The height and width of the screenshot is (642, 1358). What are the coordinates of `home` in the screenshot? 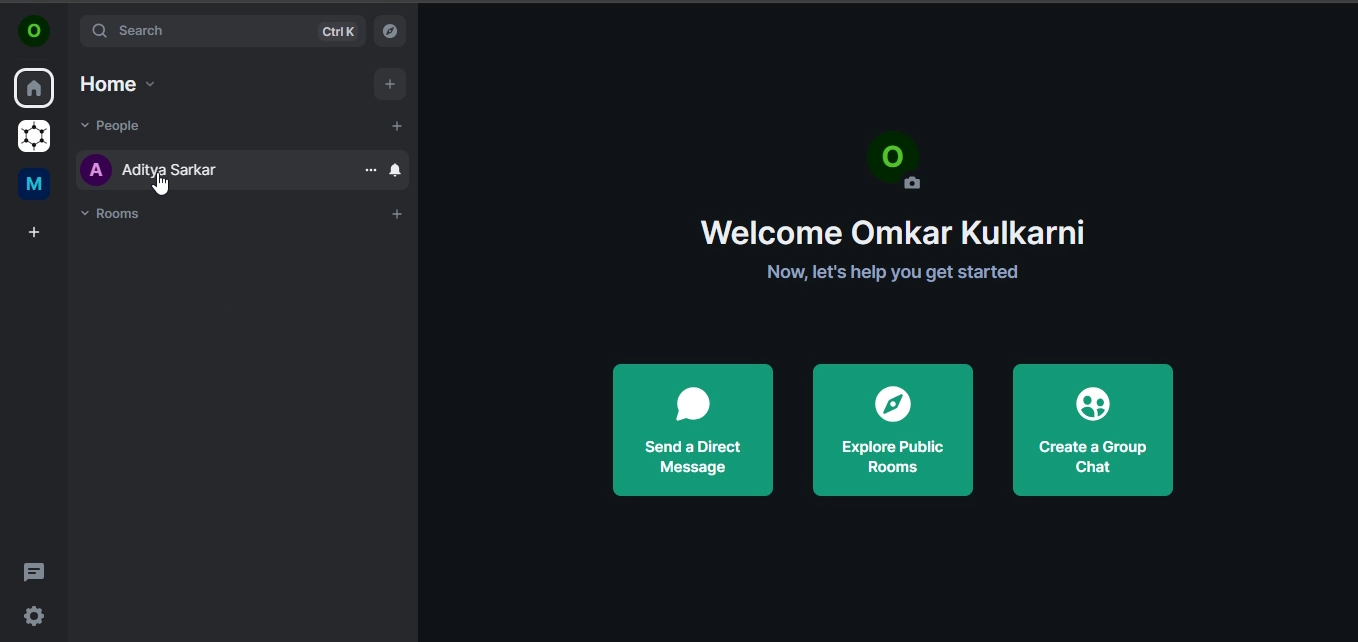 It's located at (115, 84).